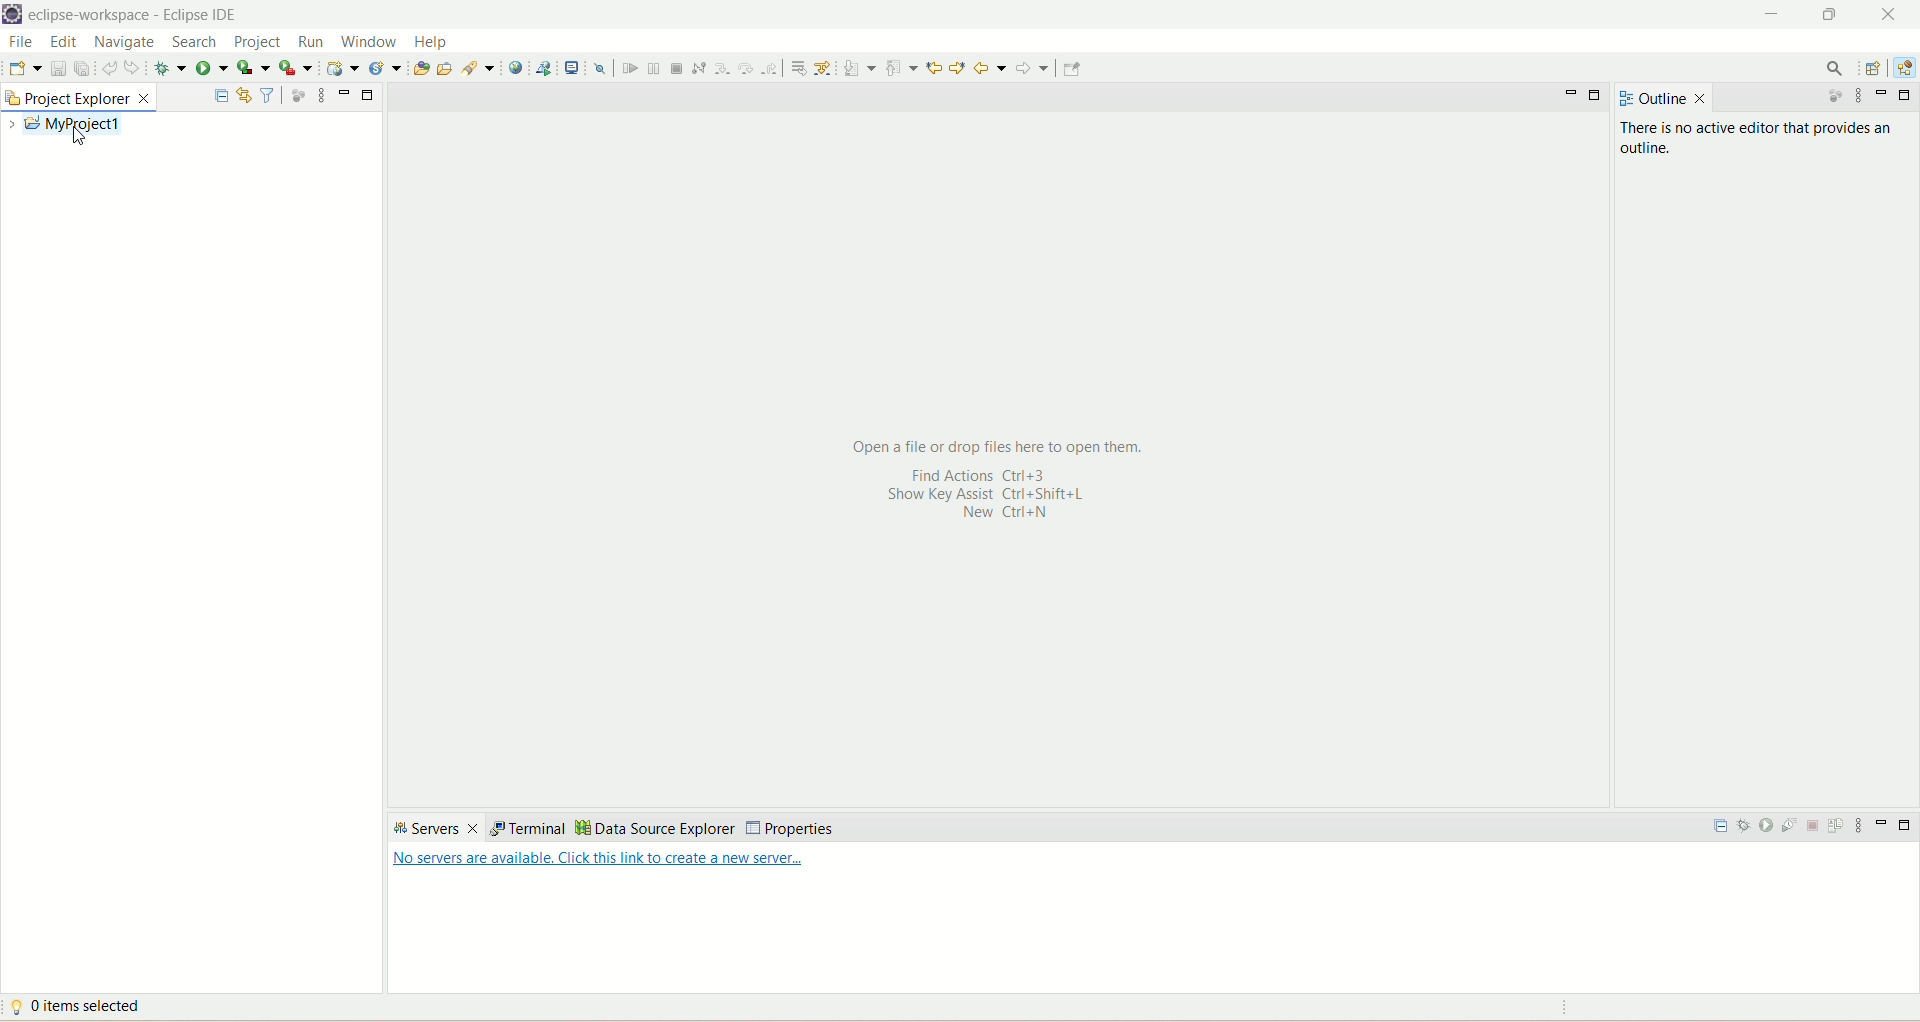  What do you see at coordinates (446, 68) in the screenshot?
I see `open task` at bounding box center [446, 68].